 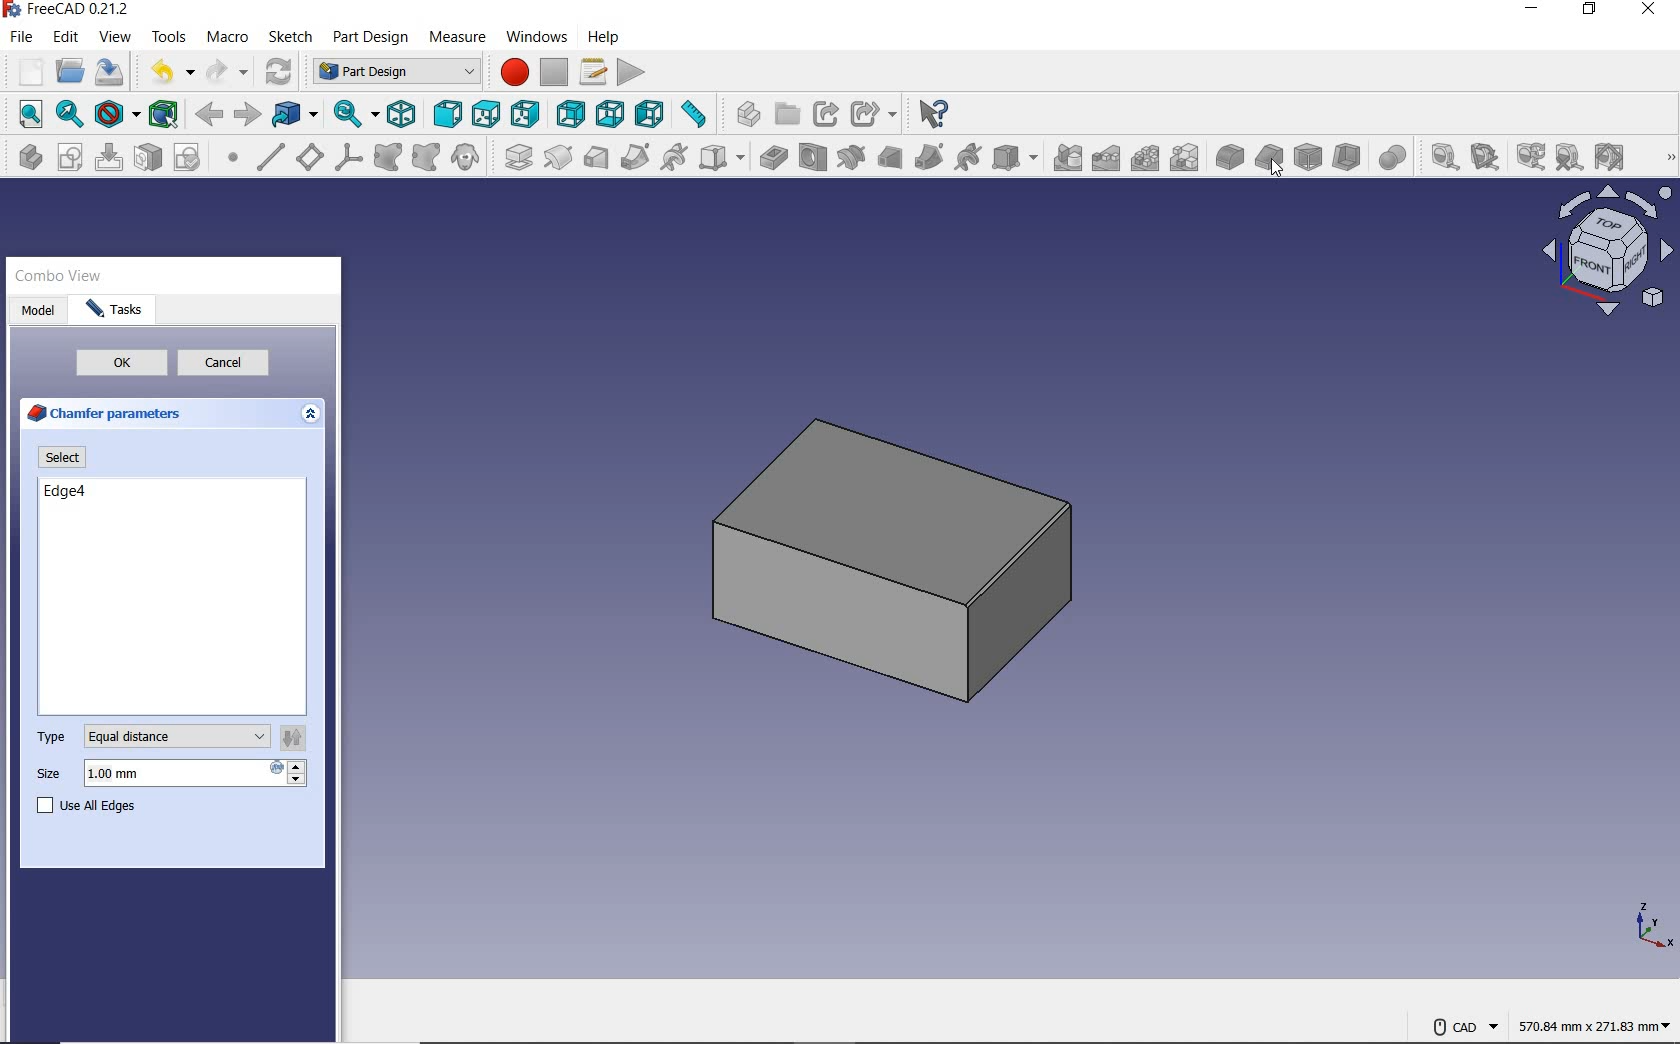 What do you see at coordinates (785, 116) in the screenshot?
I see `create group` at bounding box center [785, 116].